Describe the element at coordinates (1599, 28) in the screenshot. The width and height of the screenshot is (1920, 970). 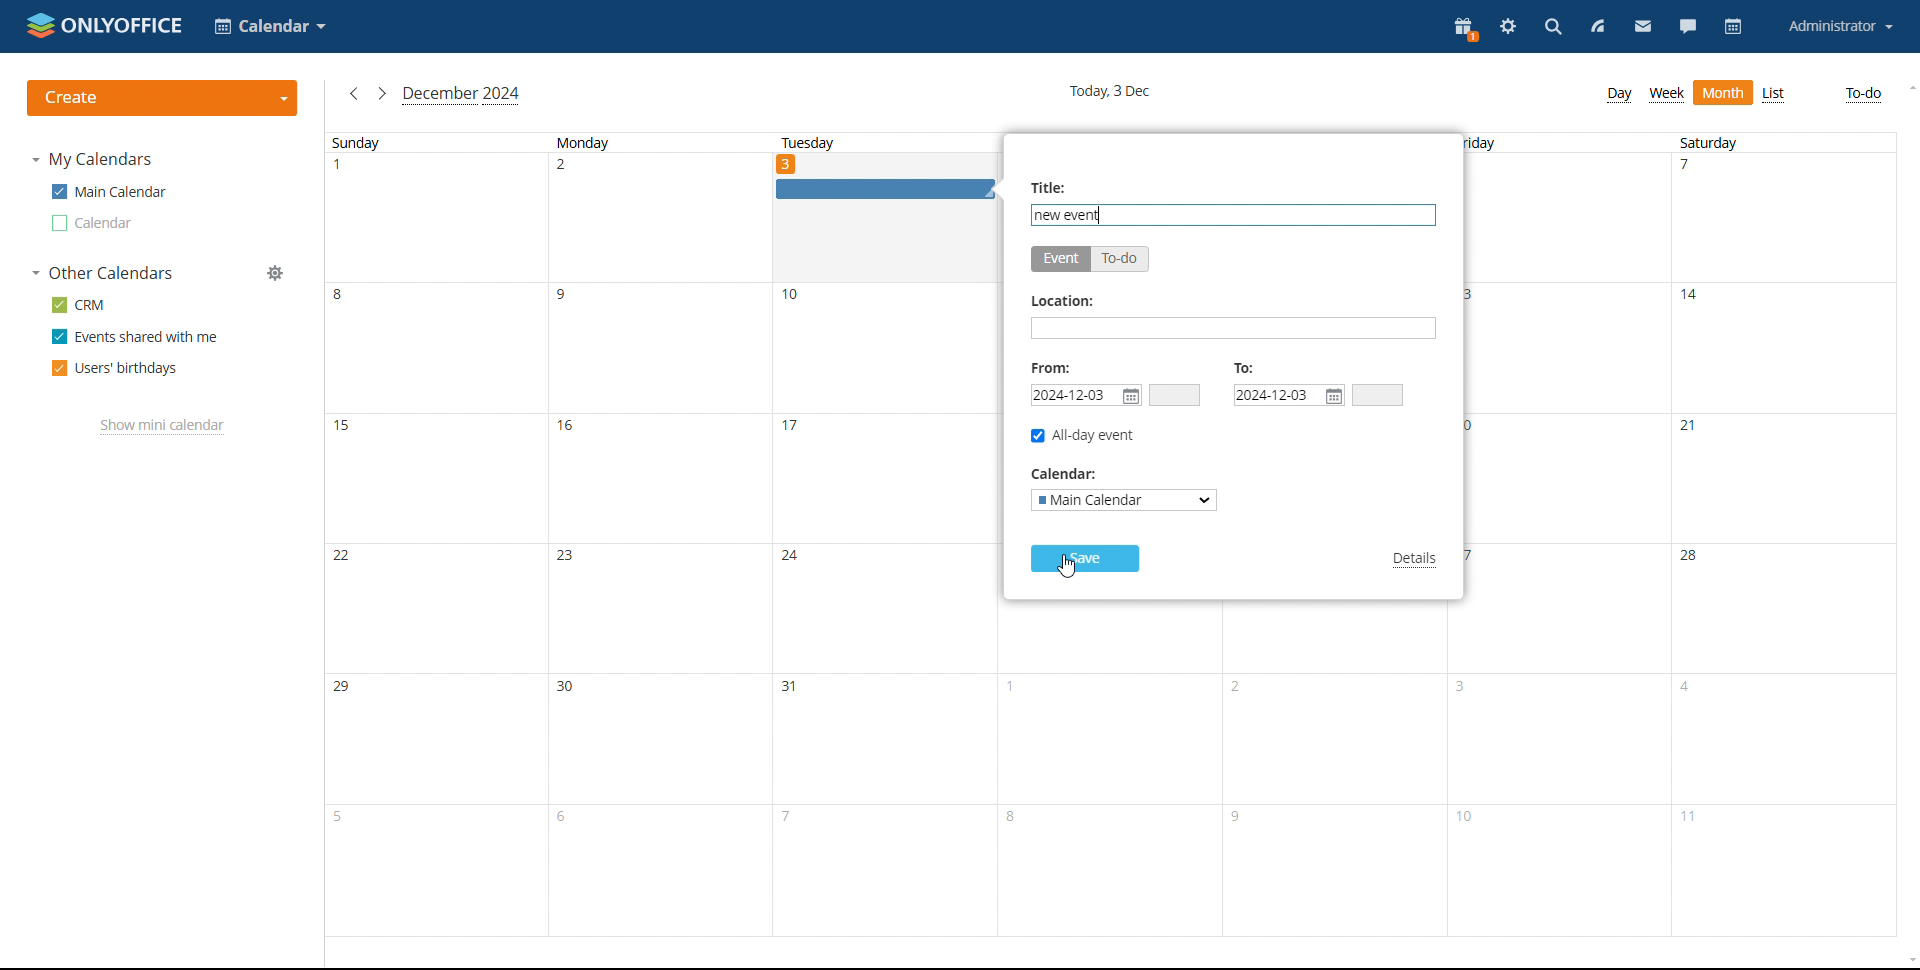
I see `feed` at that location.